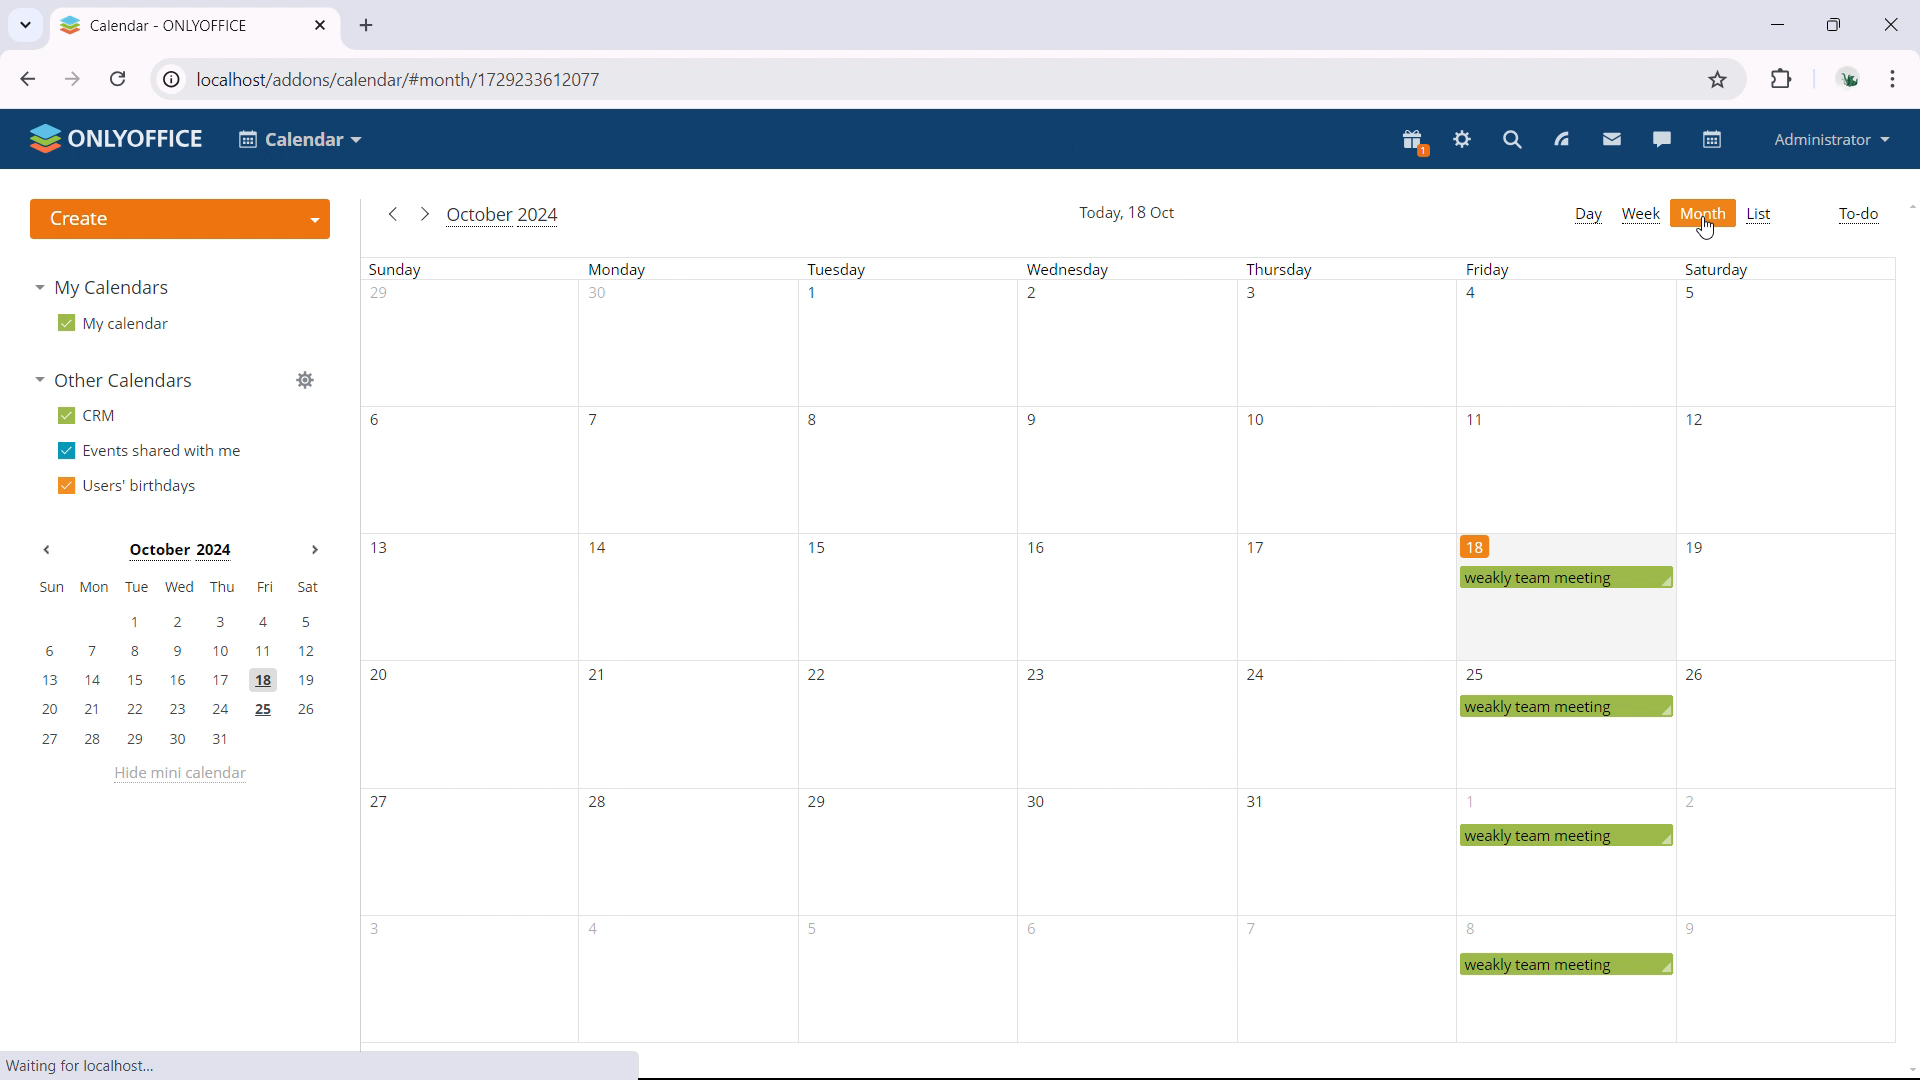 The width and height of the screenshot is (1920, 1080). Describe the element at coordinates (1414, 143) in the screenshot. I see `present` at that location.